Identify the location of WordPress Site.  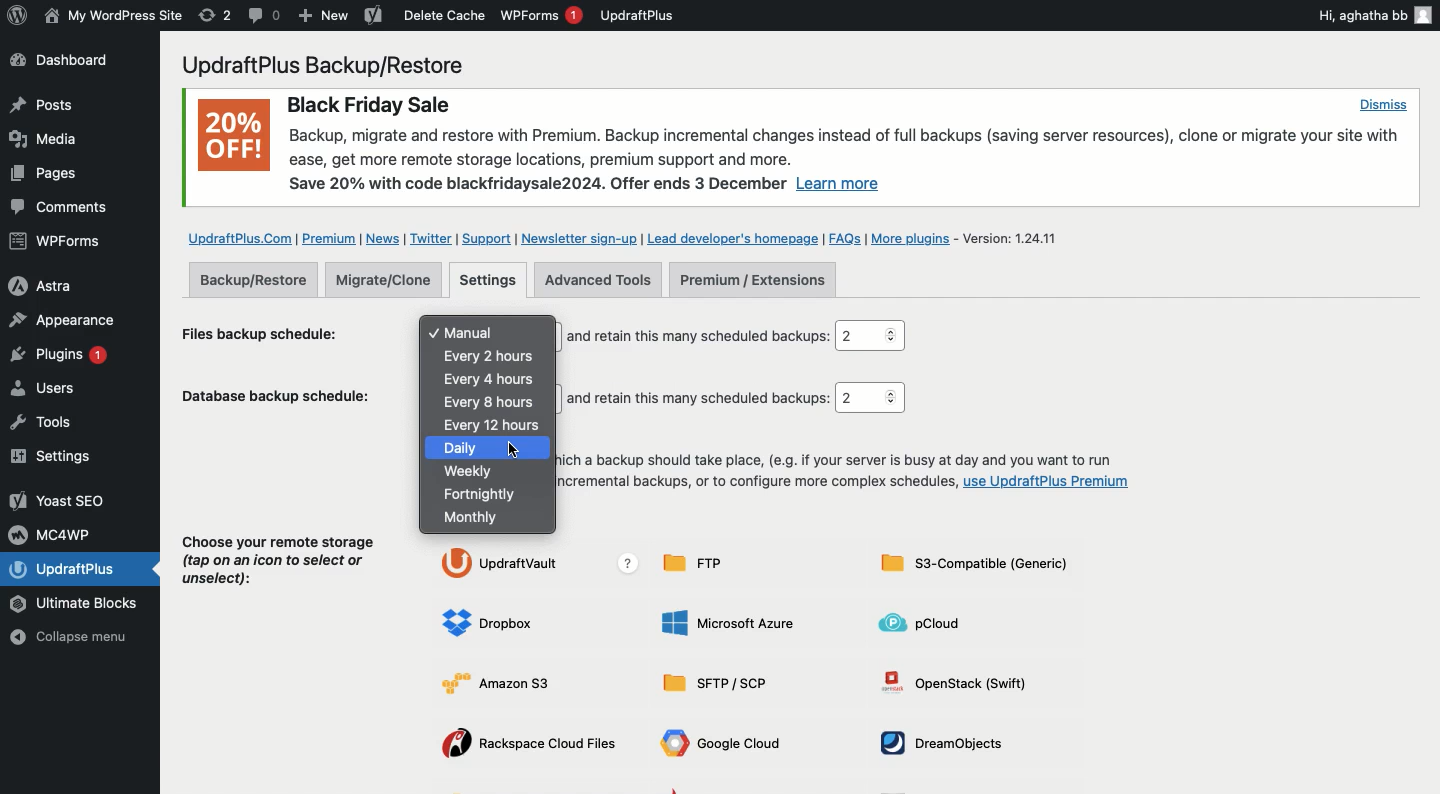
(111, 16).